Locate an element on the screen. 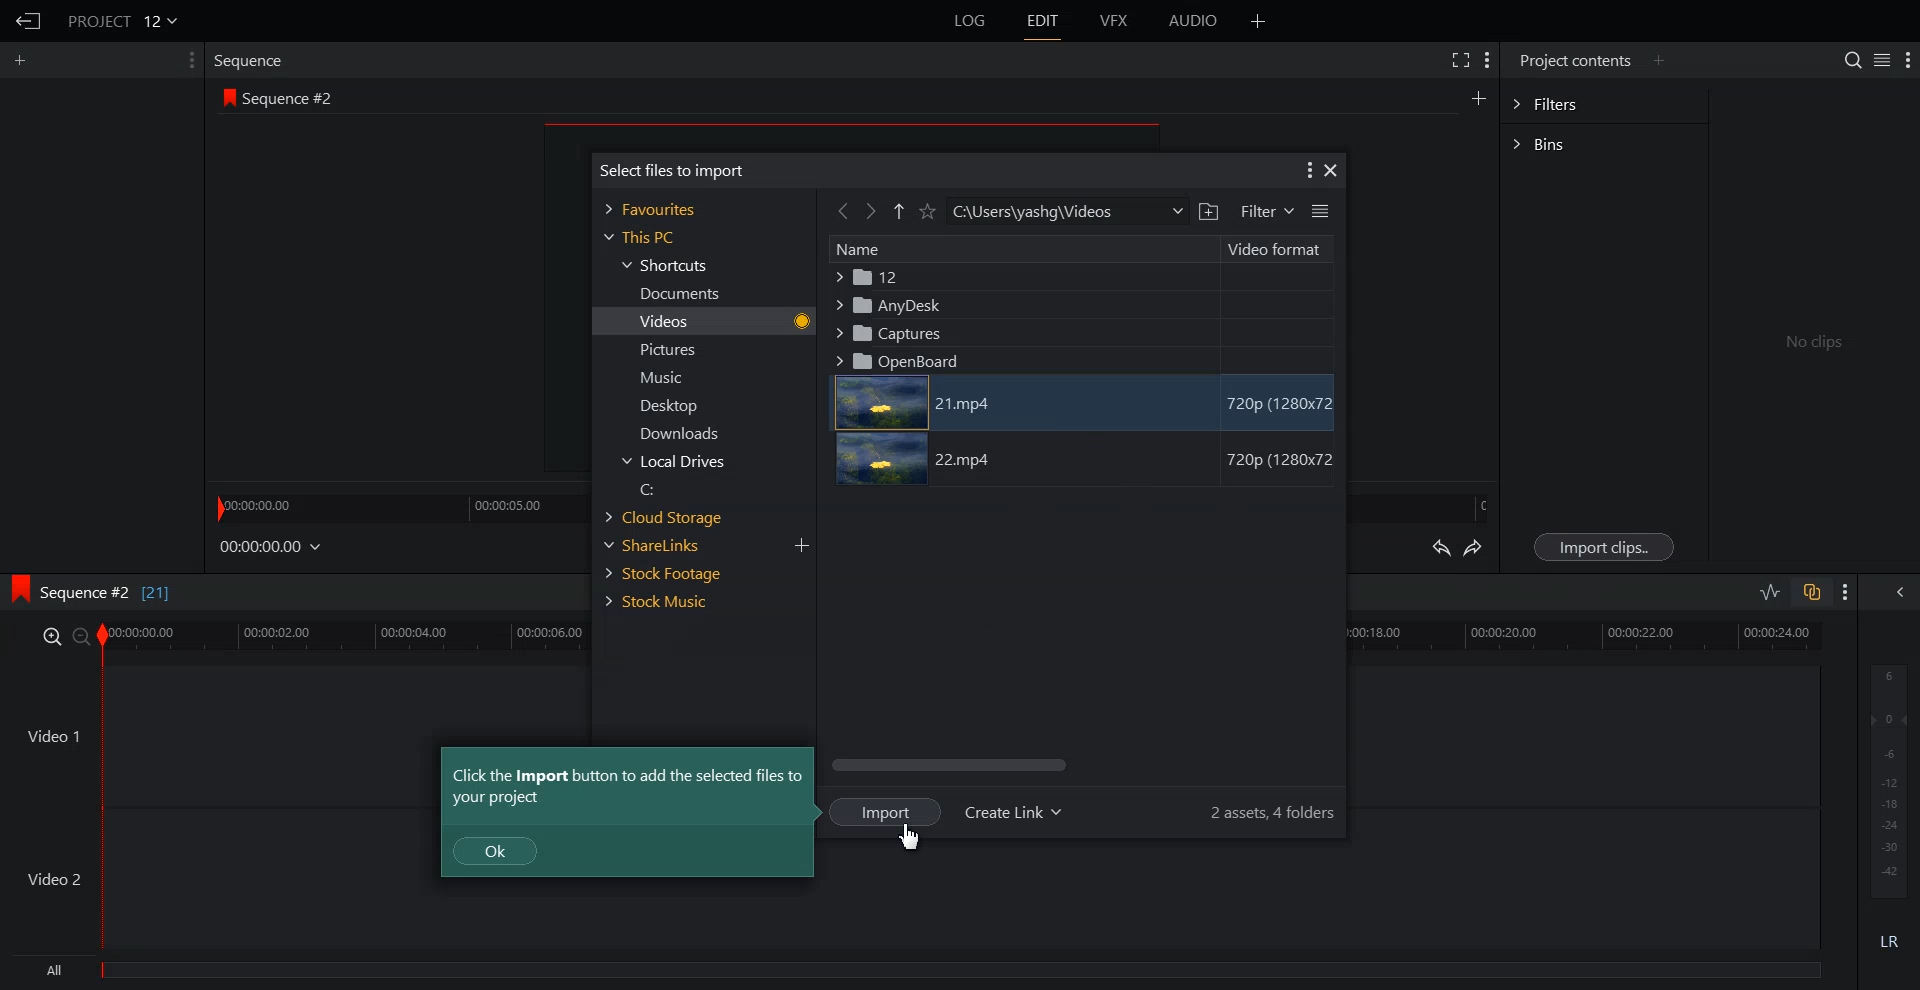  Video is located at coordinates (715, 321).